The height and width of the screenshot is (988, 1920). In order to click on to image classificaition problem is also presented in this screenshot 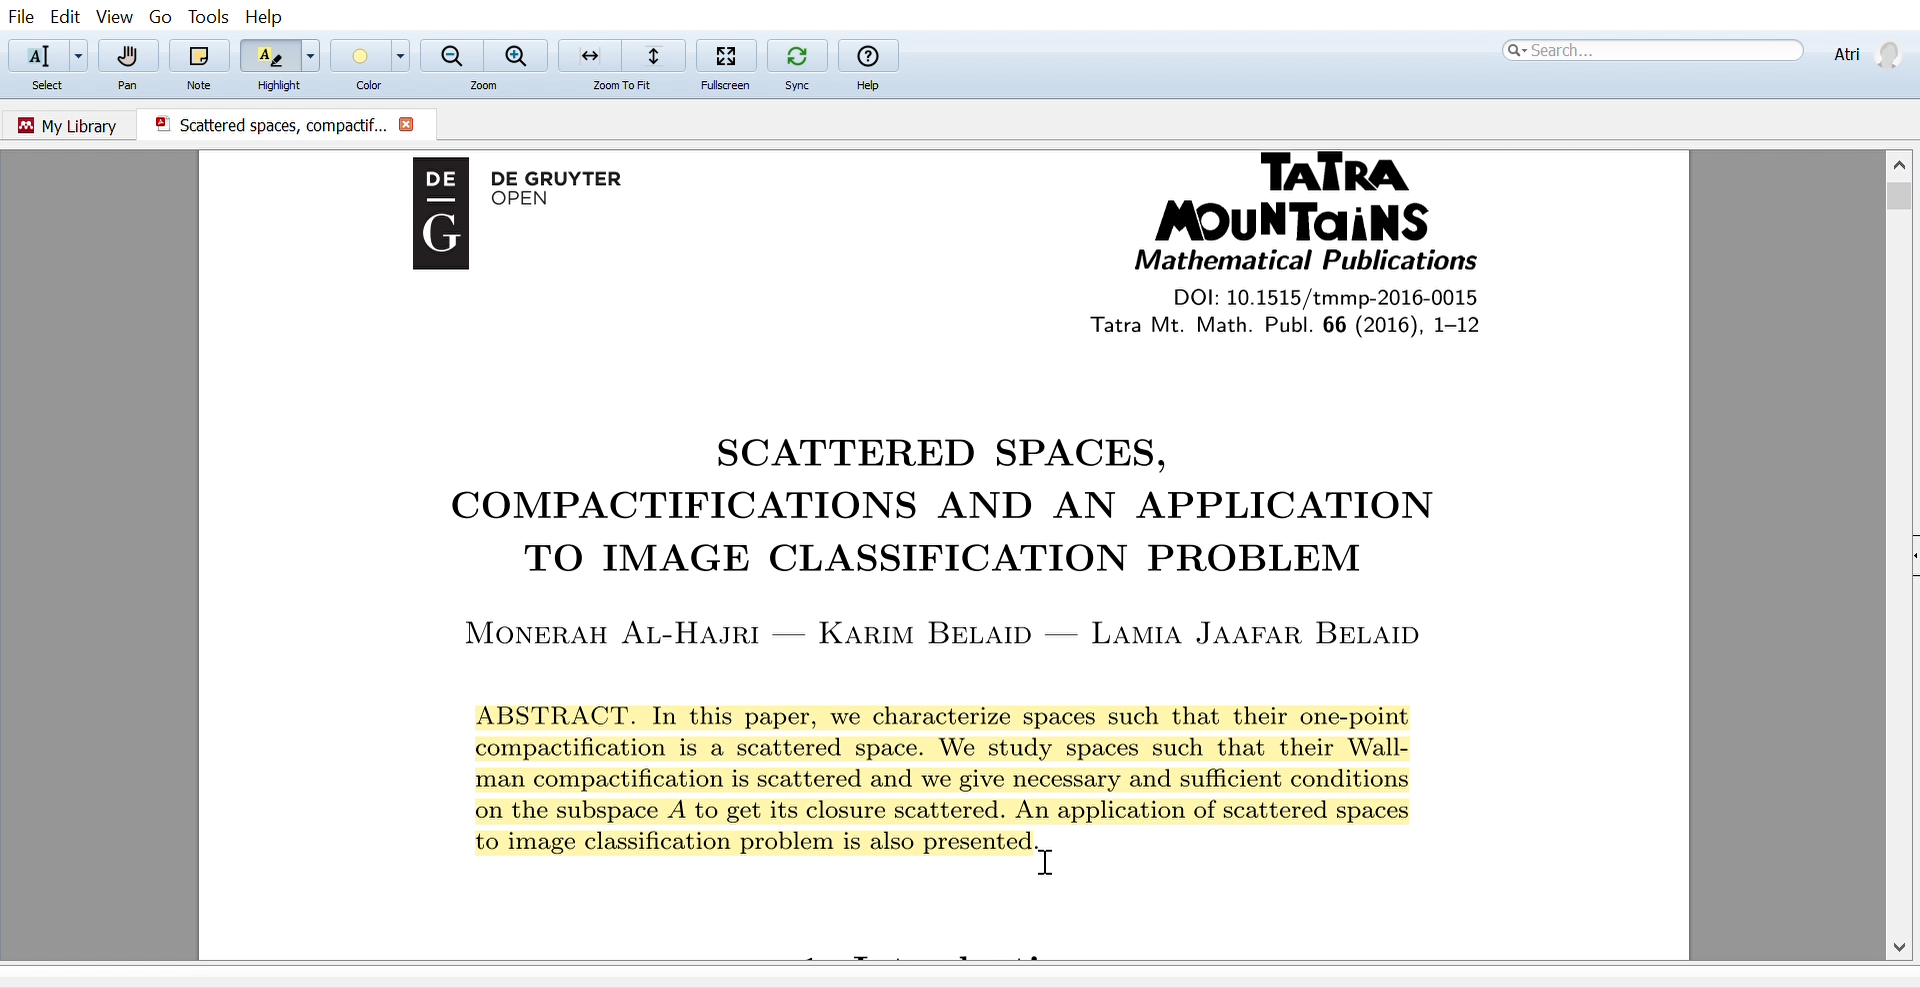, I will do `click(753, 843)`.